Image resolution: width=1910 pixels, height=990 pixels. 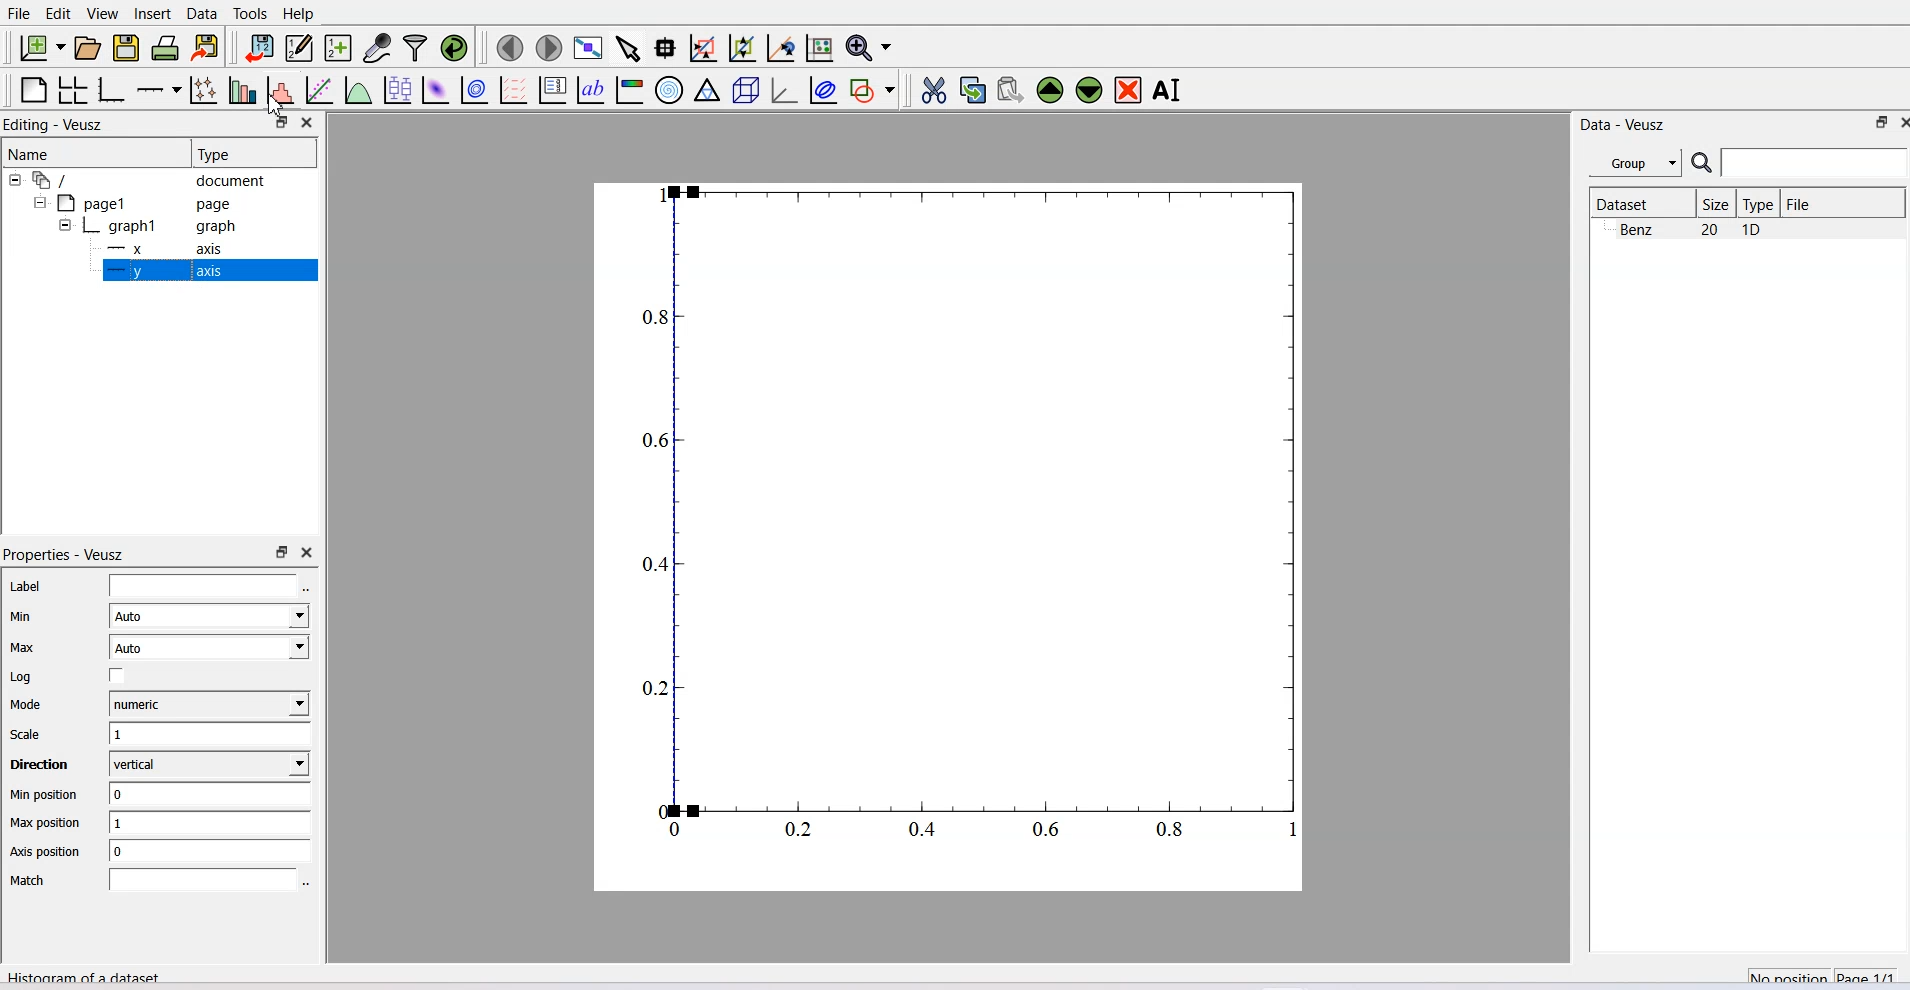 What do you see at coordinates (704, 48) in the screenshot?
I see `Draw rectangle to zoom graph axes` at bounding box center [704, 48].